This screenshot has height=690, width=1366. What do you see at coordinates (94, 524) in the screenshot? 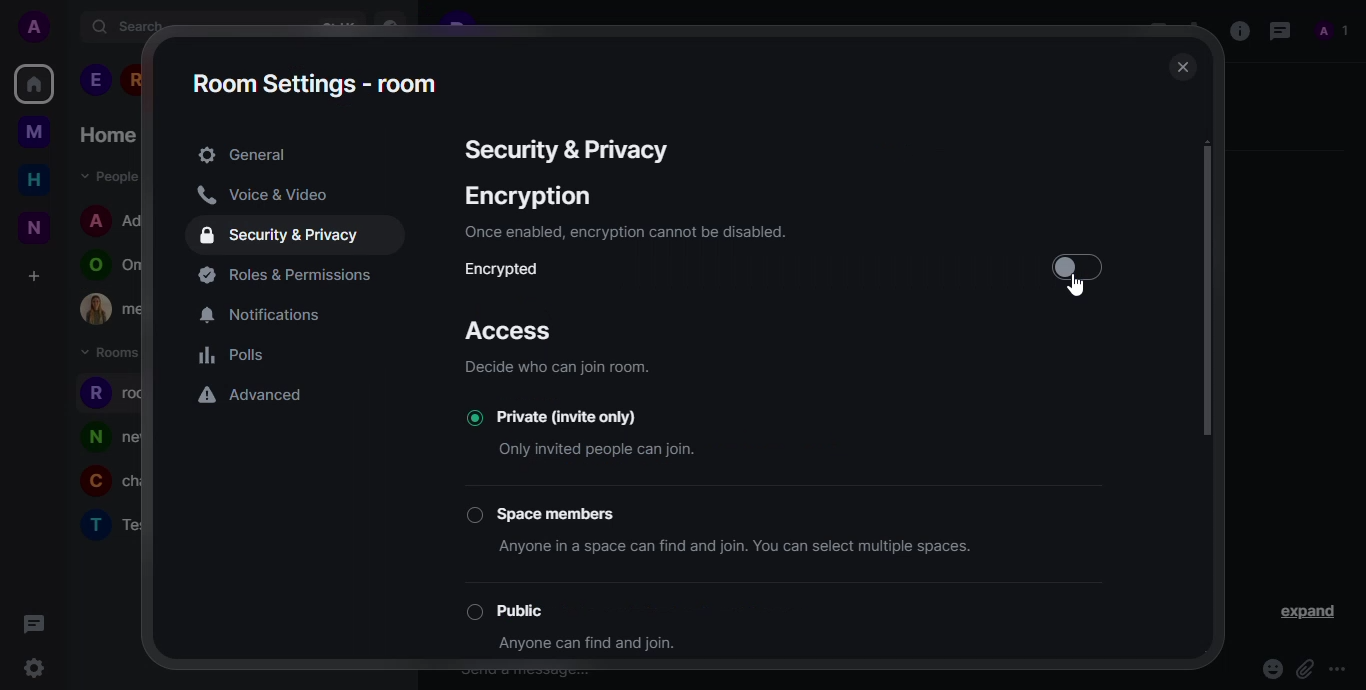
I see `profile` at bounding box center [94, 524].